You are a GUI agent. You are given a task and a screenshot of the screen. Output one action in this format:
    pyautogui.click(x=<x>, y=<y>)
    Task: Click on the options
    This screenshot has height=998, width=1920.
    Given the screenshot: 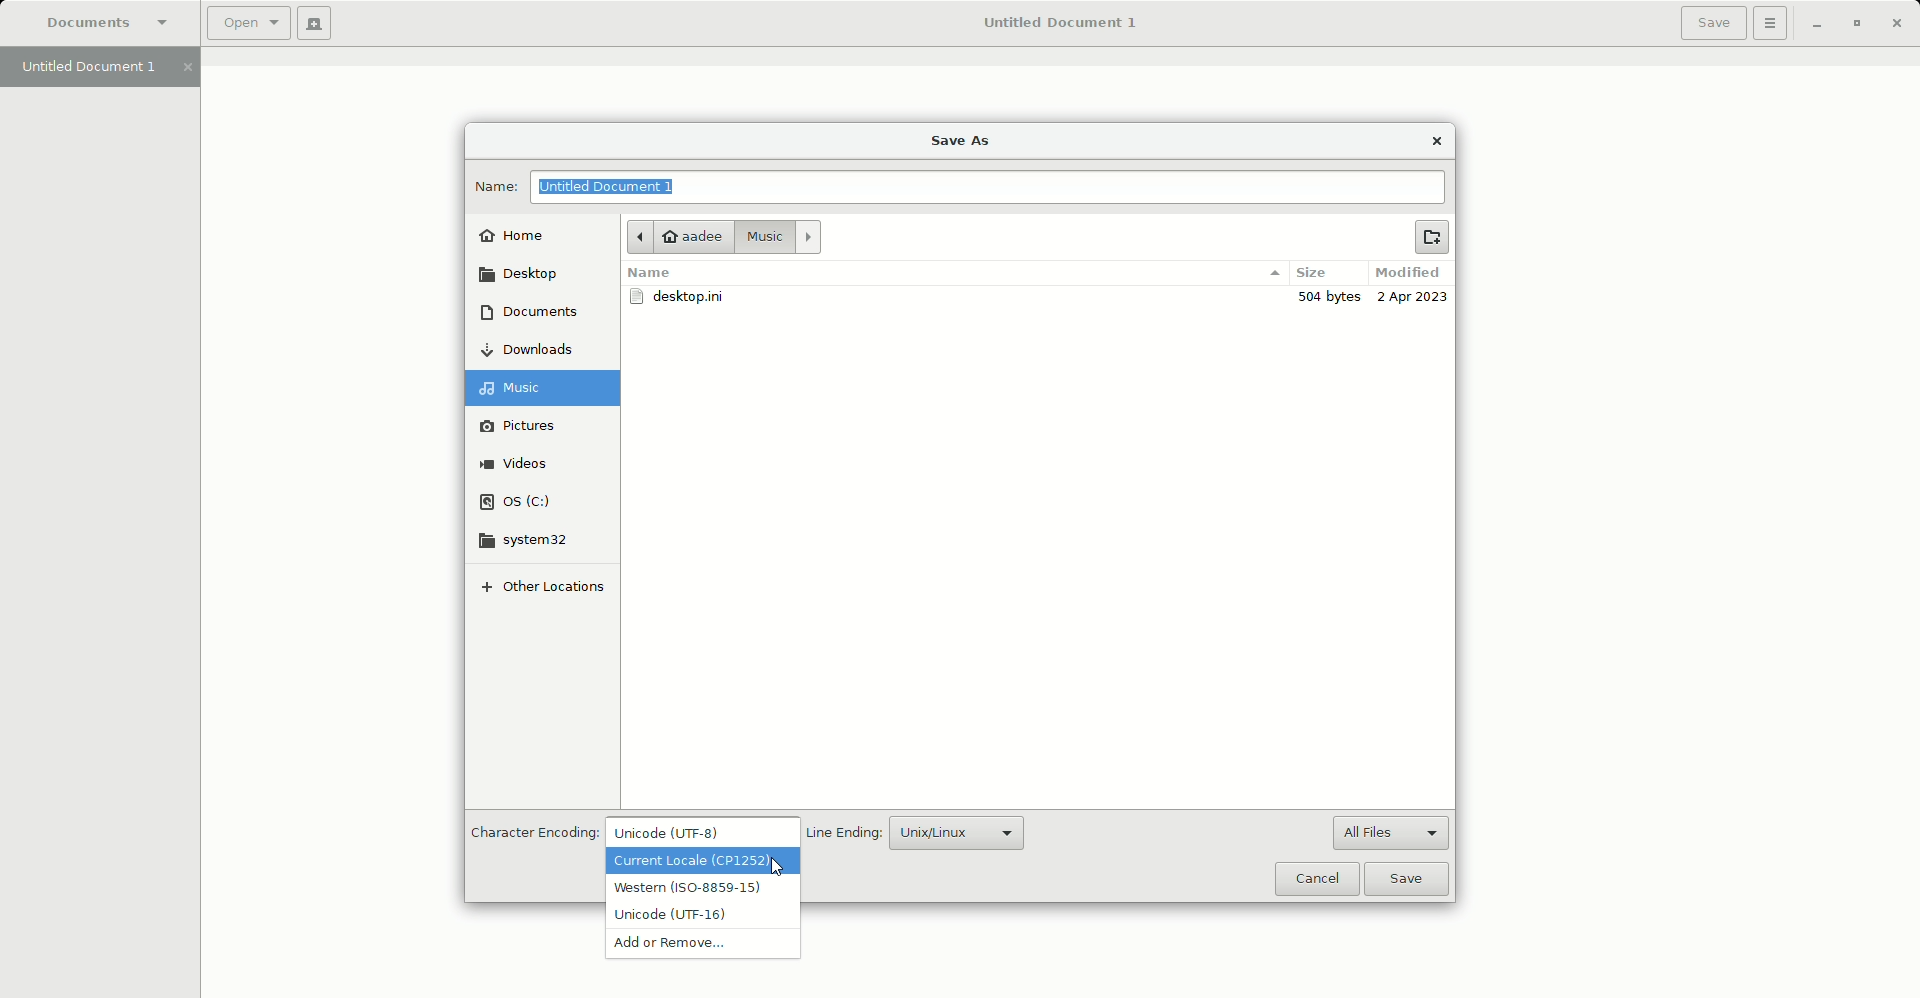 What is the action you would take?
    pyautogui.click(x=1271, y=274)
    